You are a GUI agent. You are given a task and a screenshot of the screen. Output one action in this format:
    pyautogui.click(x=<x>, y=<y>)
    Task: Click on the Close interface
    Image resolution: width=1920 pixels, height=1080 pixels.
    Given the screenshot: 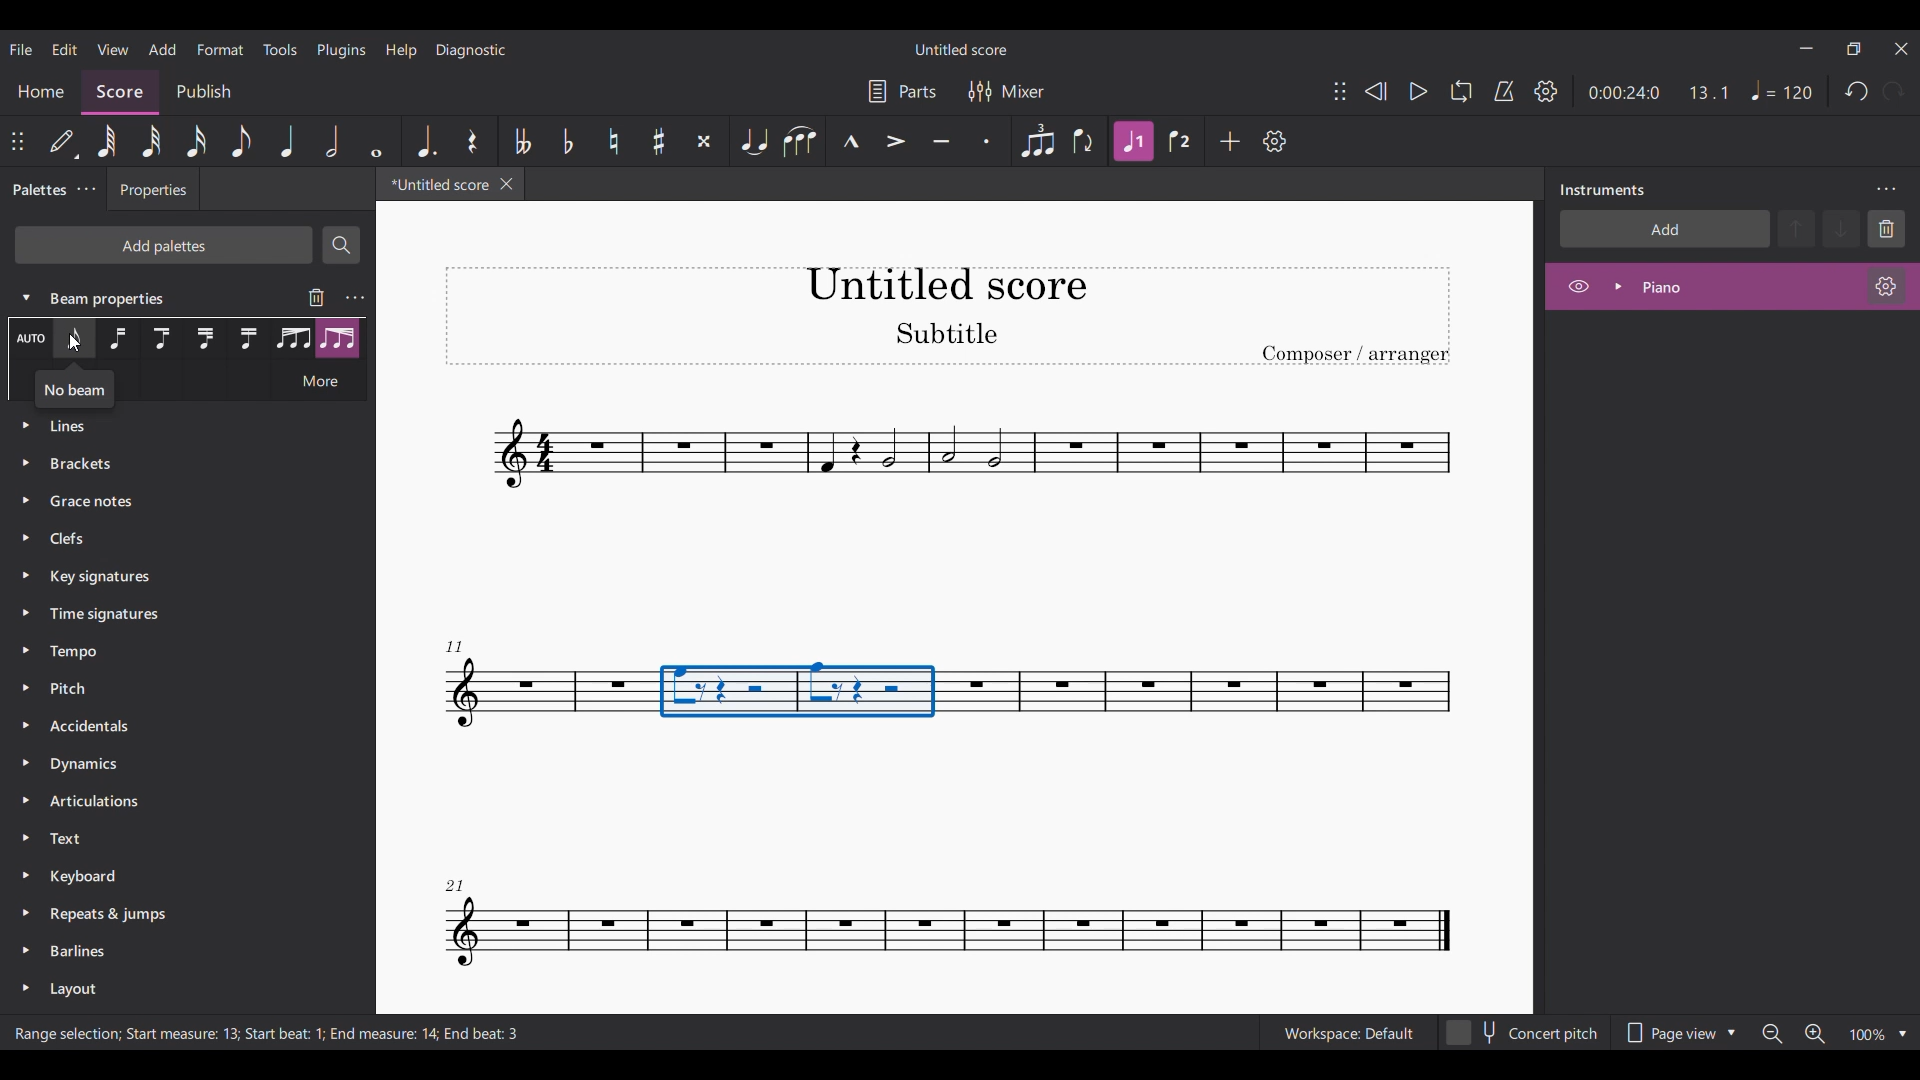 What is the action you would take?
    pyautogui.click(x=1902, y=49)
    